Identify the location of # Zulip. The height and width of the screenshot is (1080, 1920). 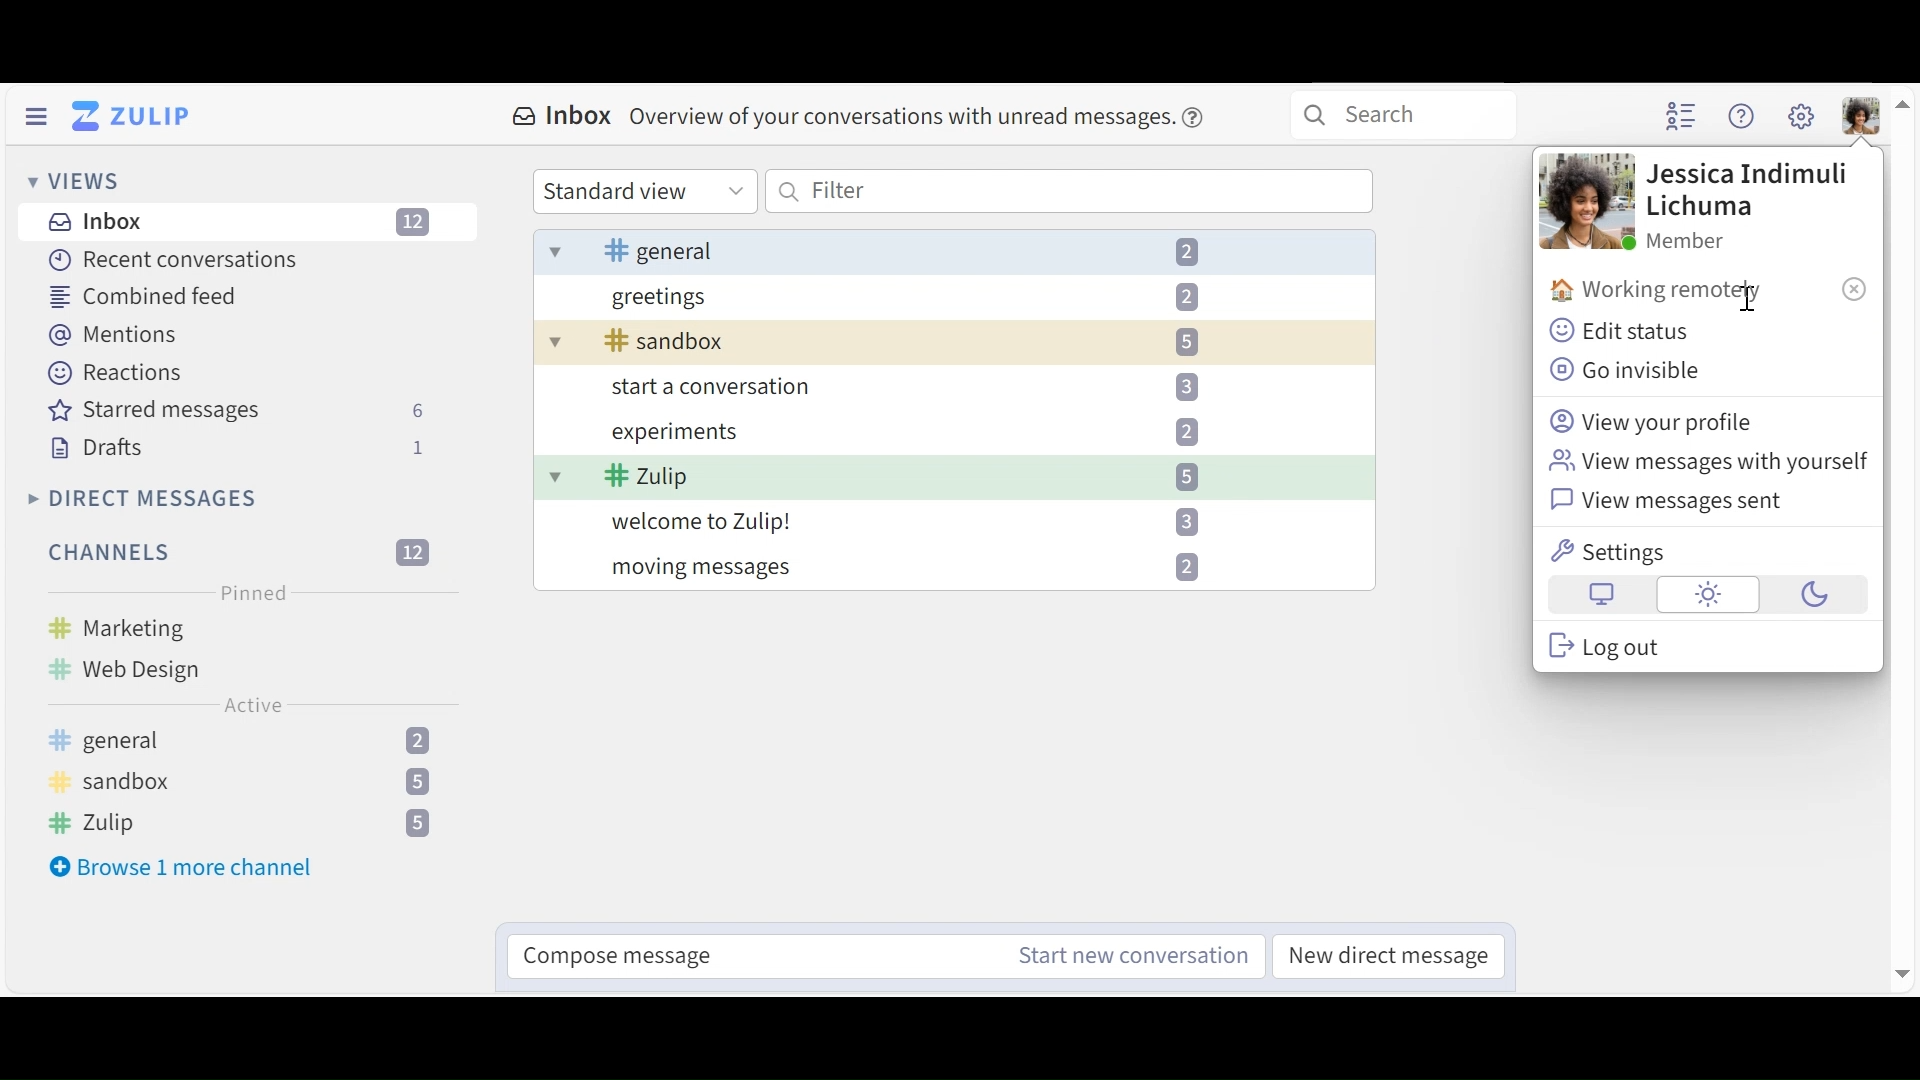
(246, 825).